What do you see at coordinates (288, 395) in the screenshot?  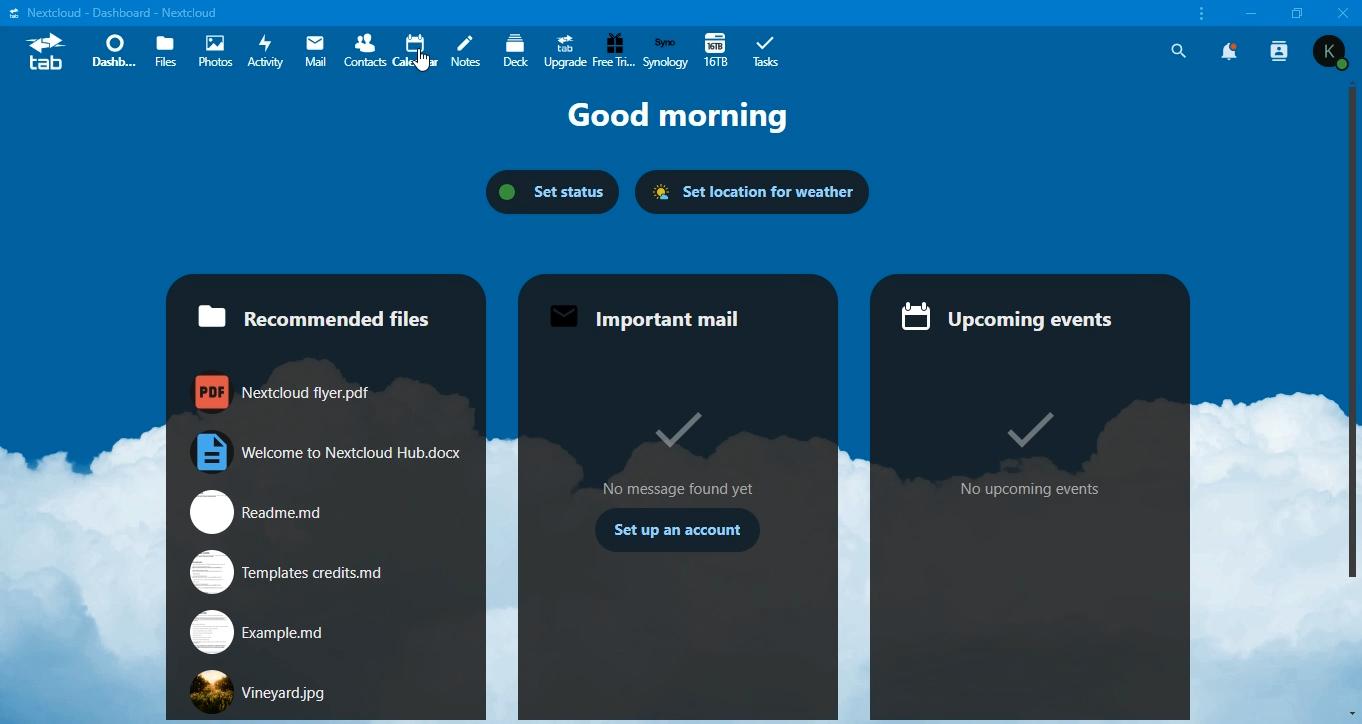 I see `nextcloud flyer.pdf` at bounding box center [288, 395].